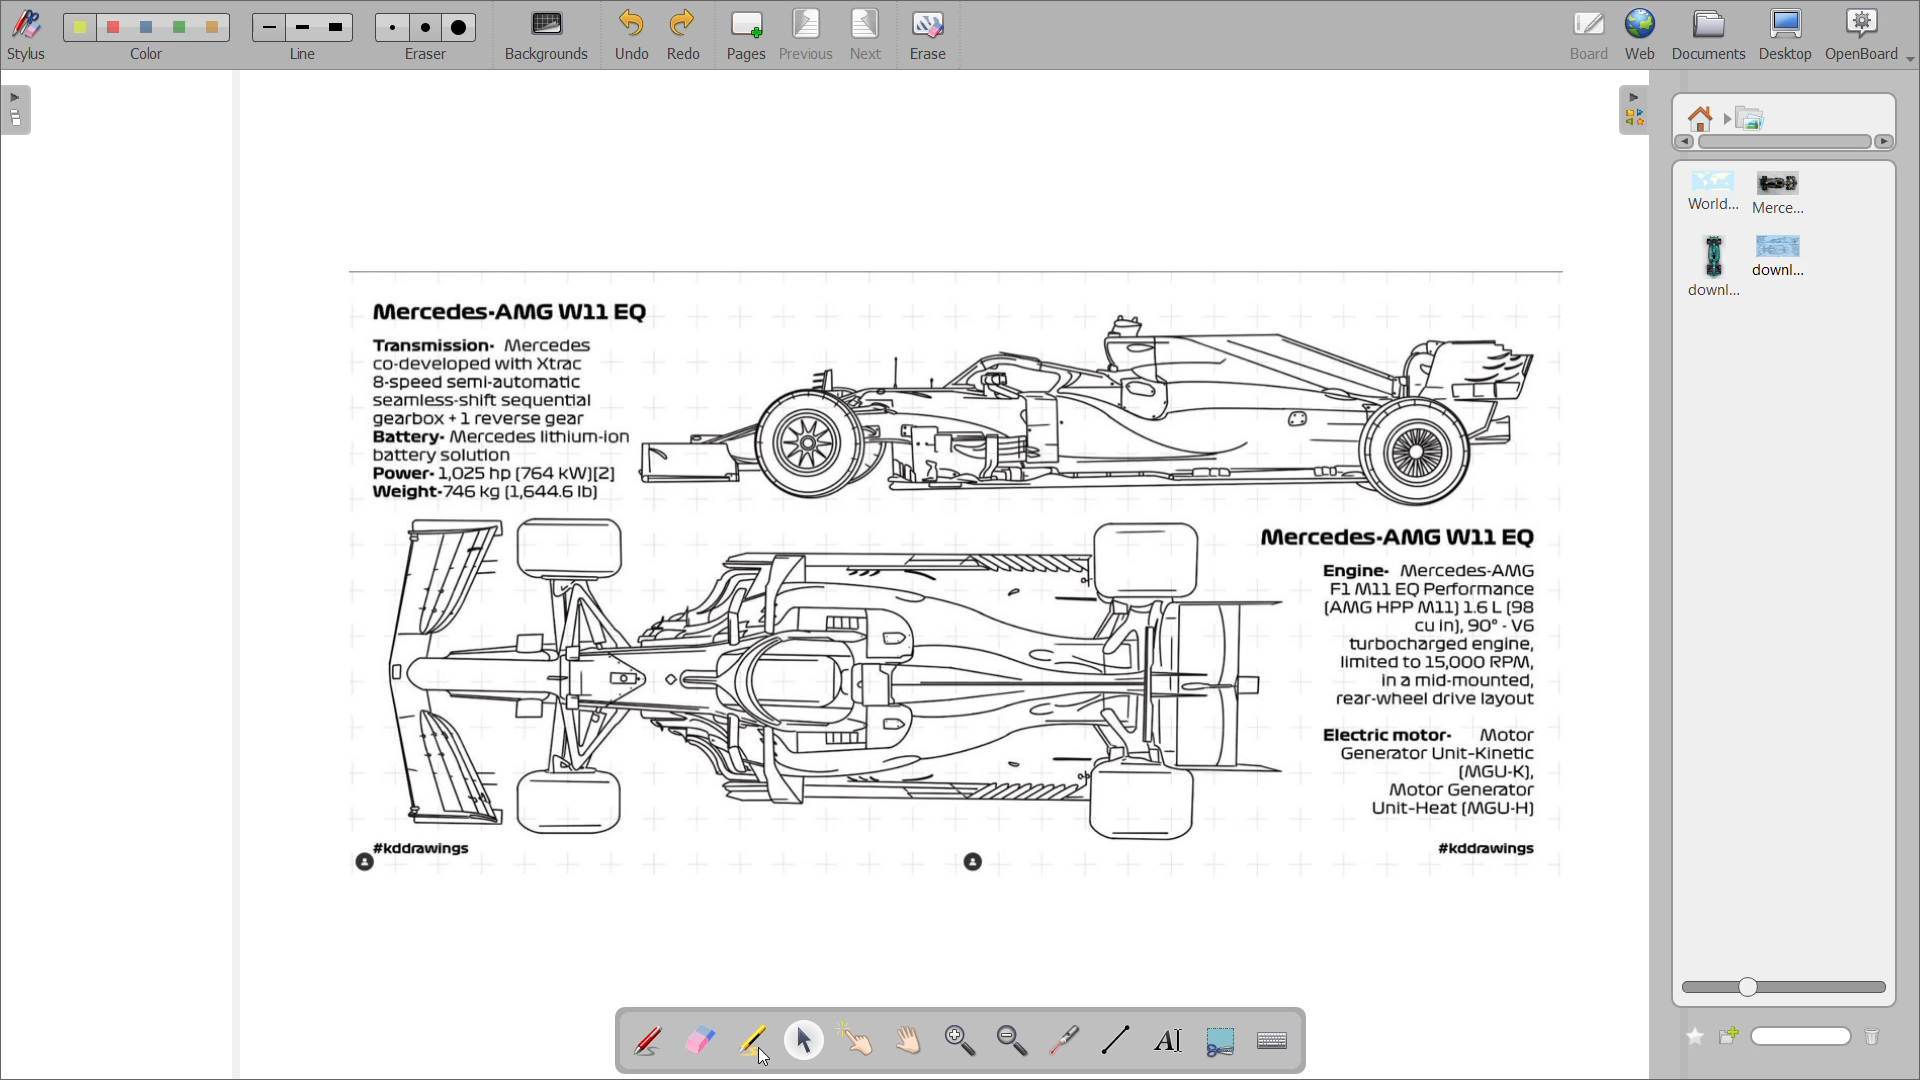 The width and height of the screenshot is (1920, 1080). Describe the element at coordinates (268, 27) in the screenshot. I see `line 1` at that location.